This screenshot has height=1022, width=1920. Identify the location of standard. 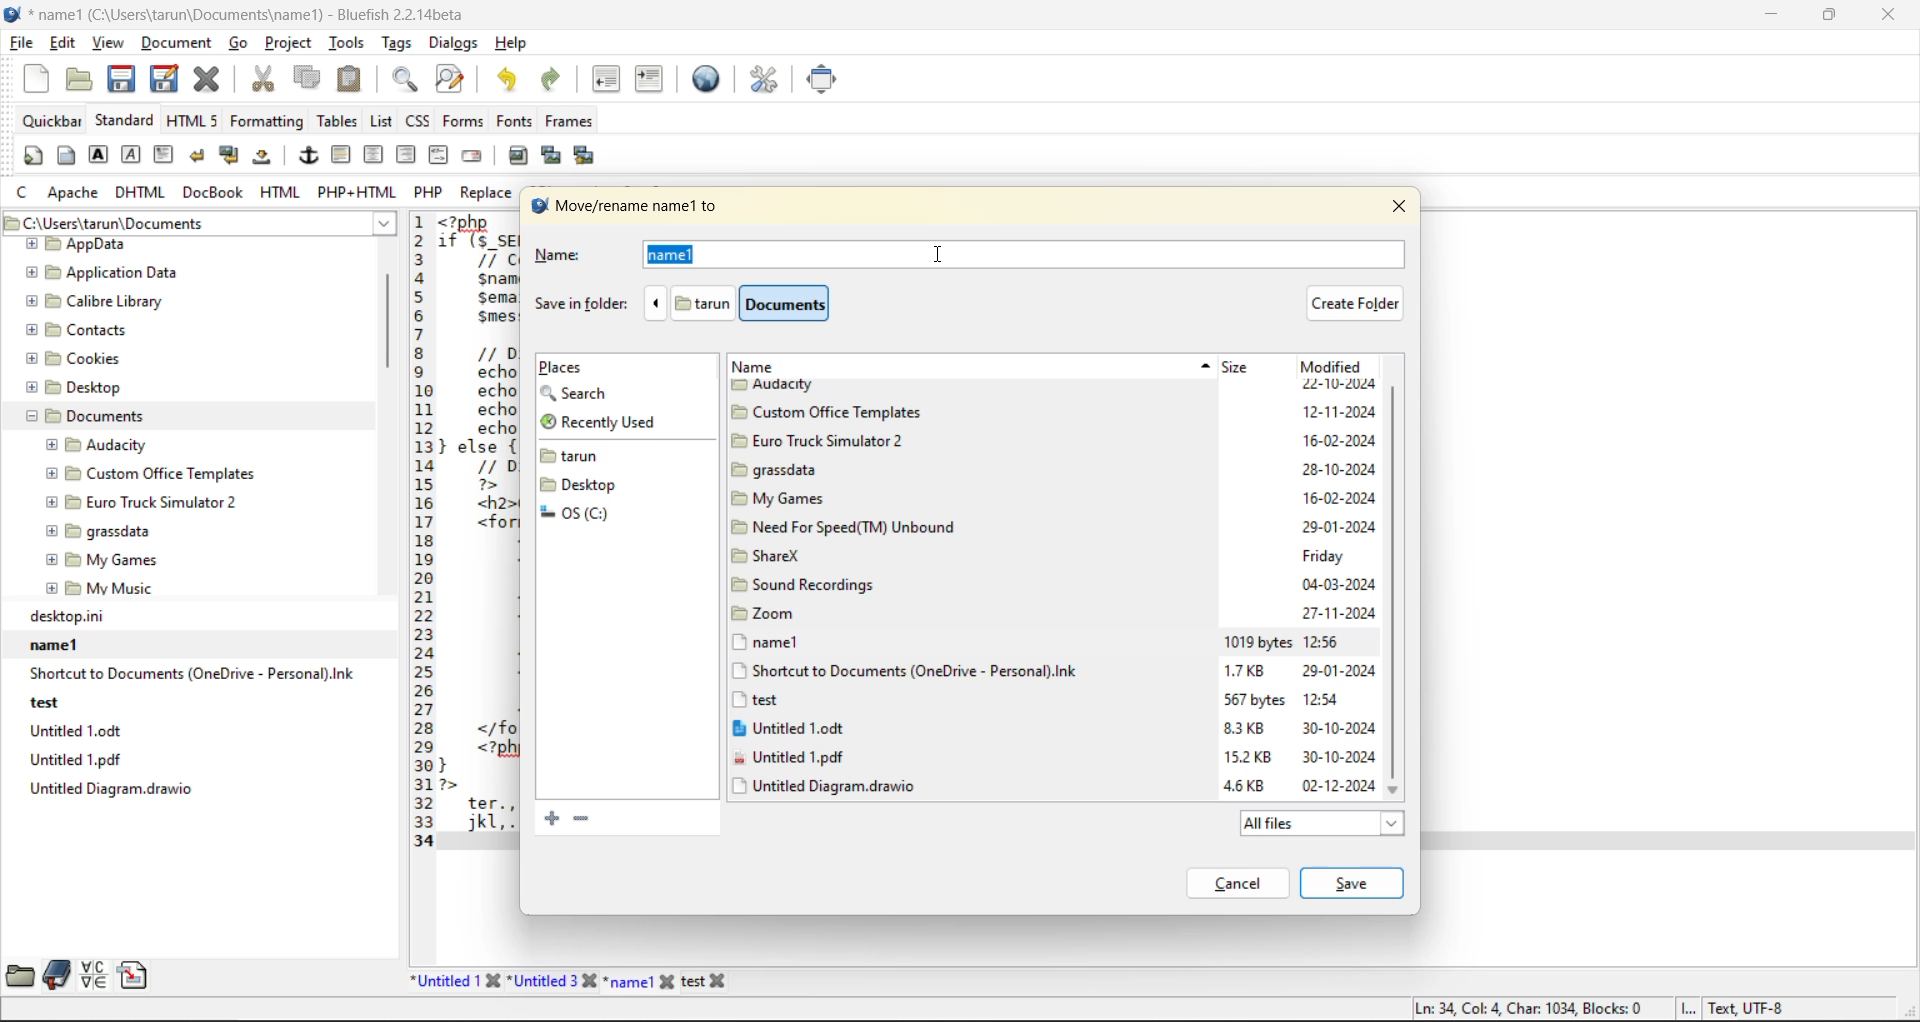
(126, 123).